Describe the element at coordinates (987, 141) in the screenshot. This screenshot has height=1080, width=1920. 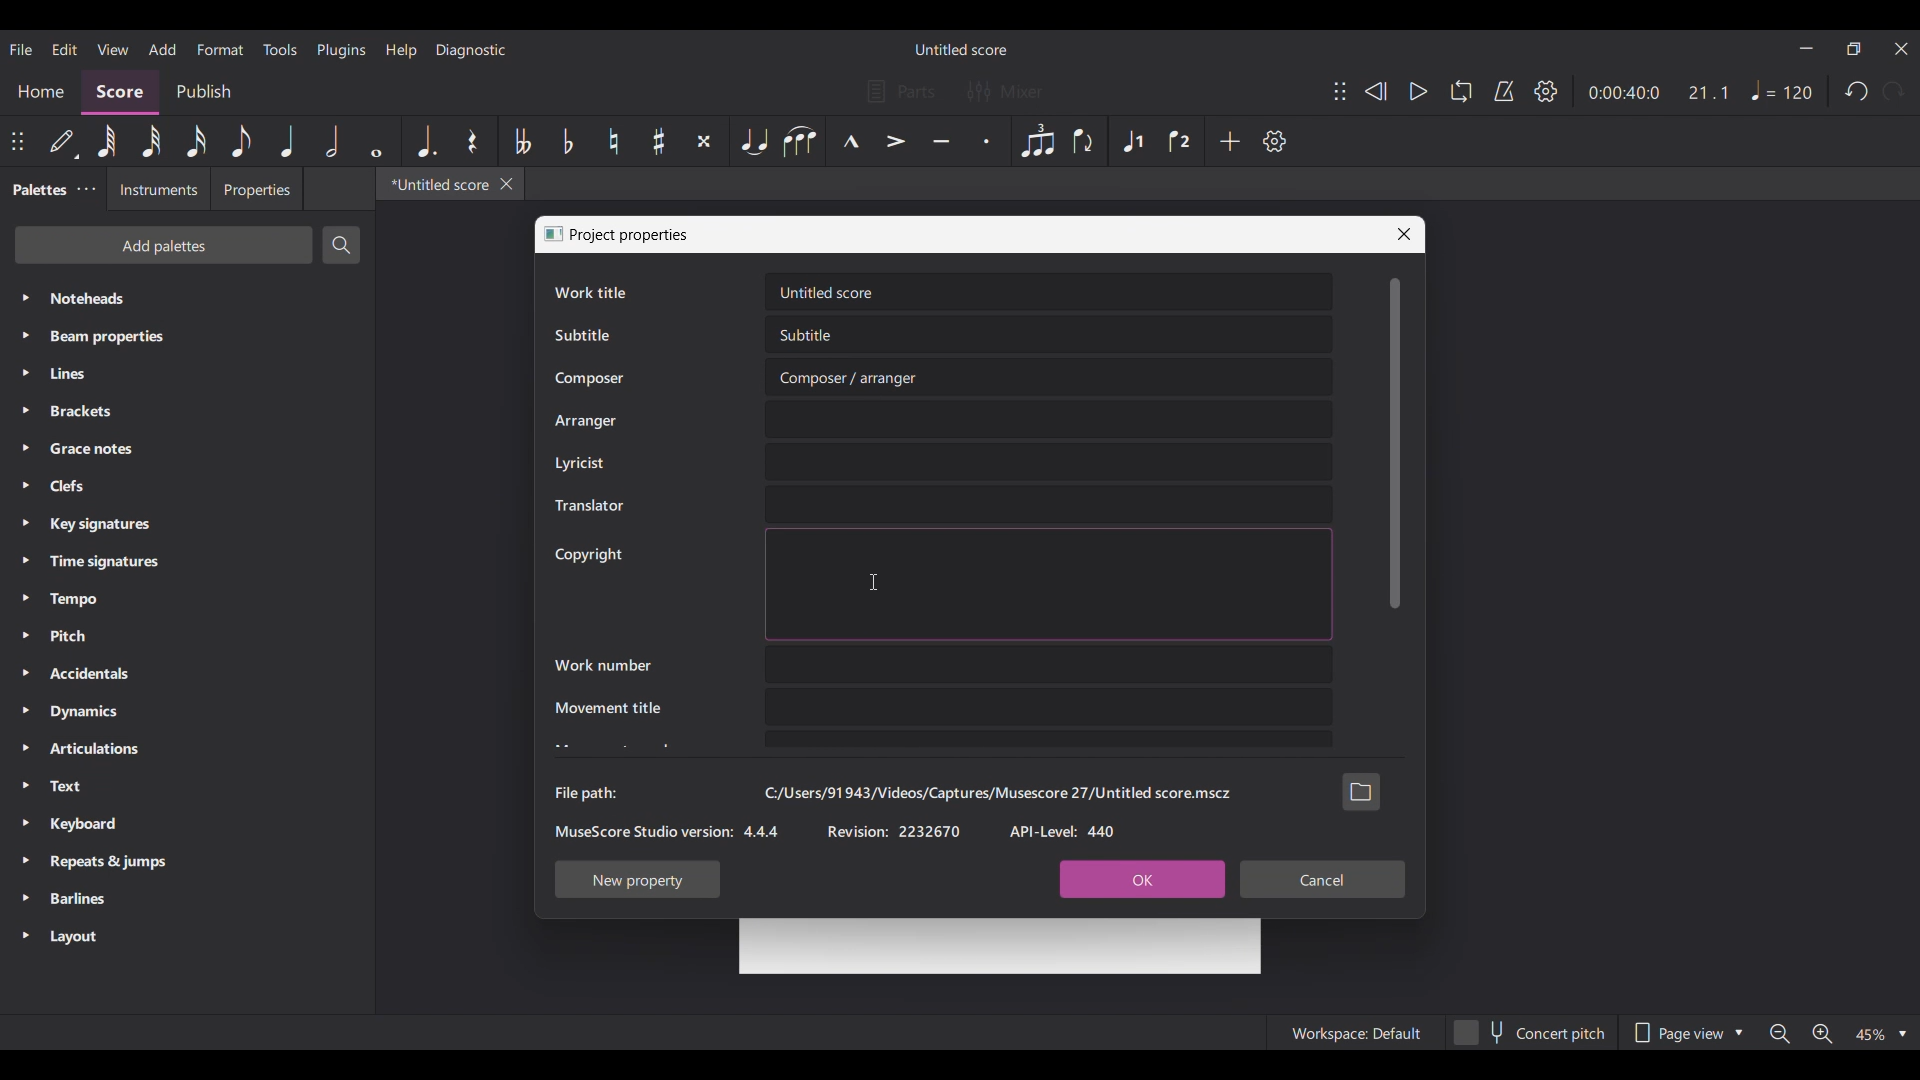
I see `Staccato` at that location.